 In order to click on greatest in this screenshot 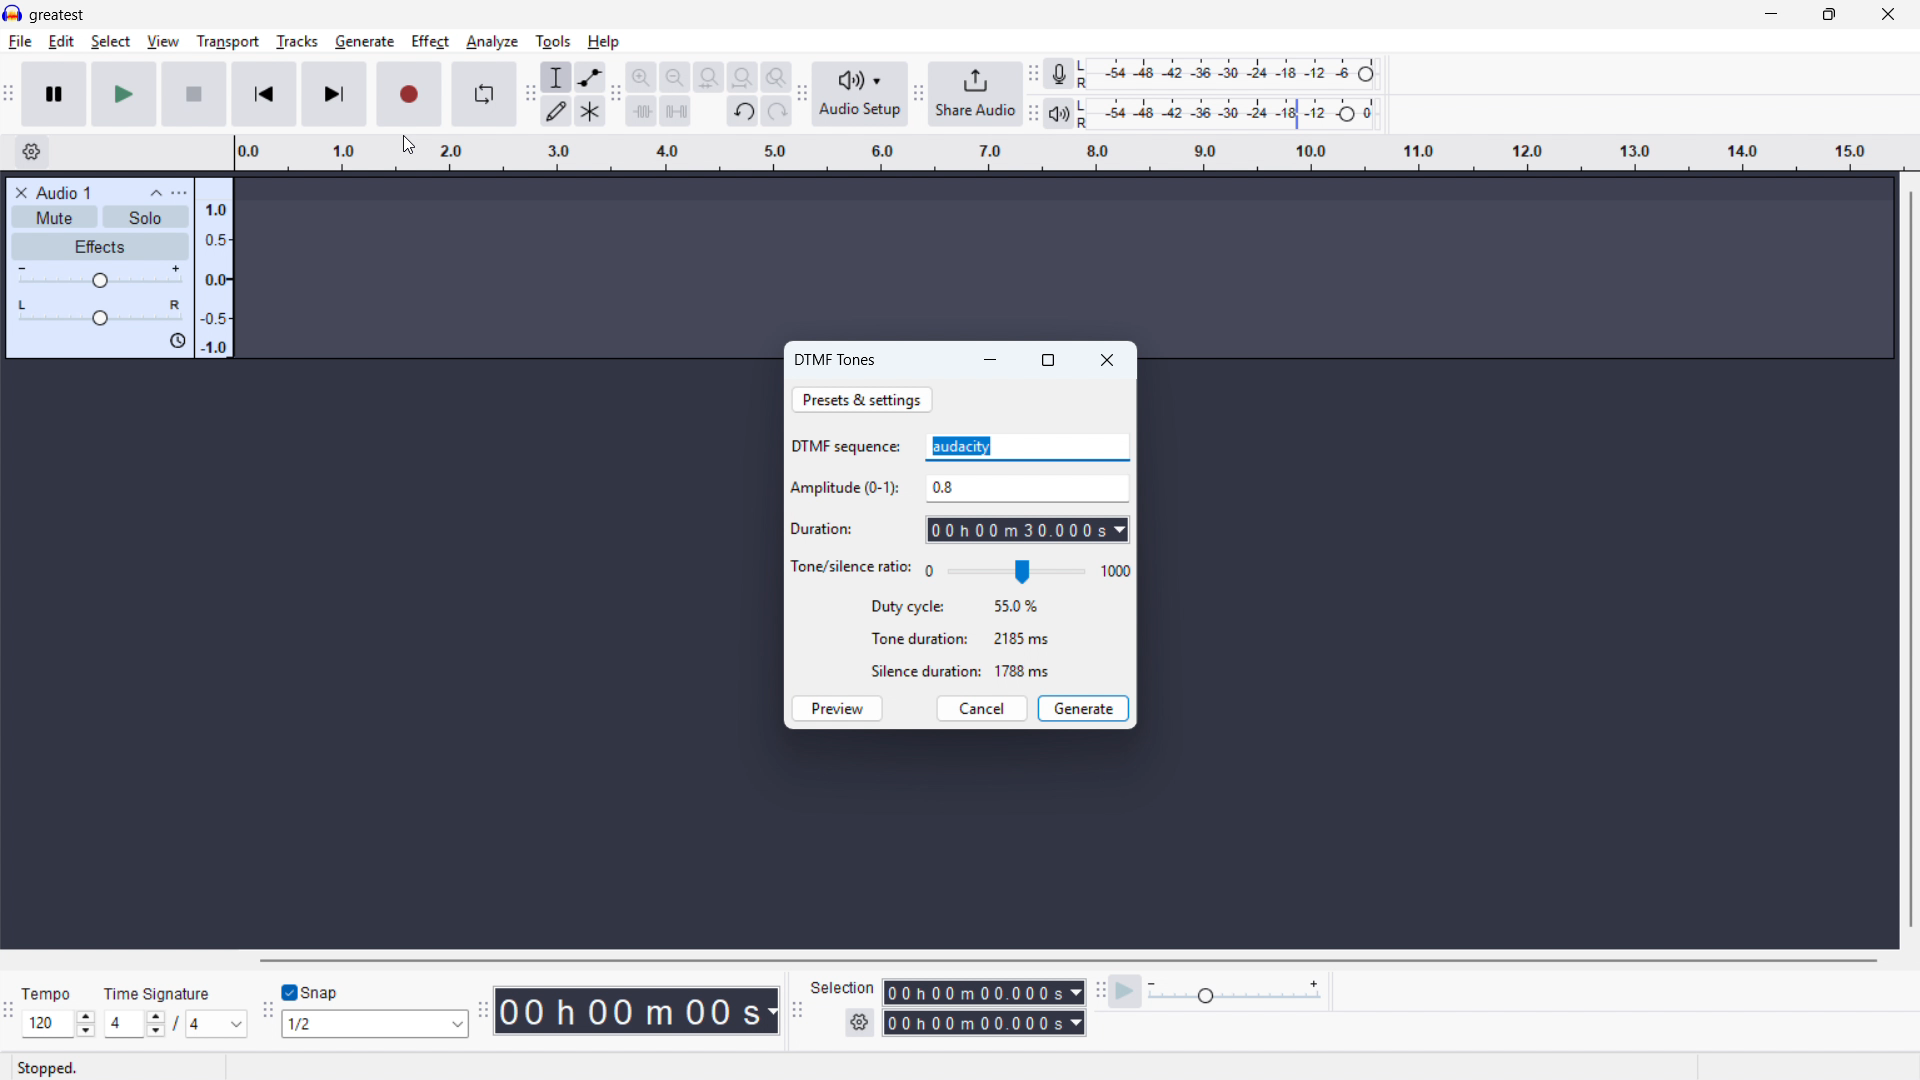, I will do `click(57, 15)`.